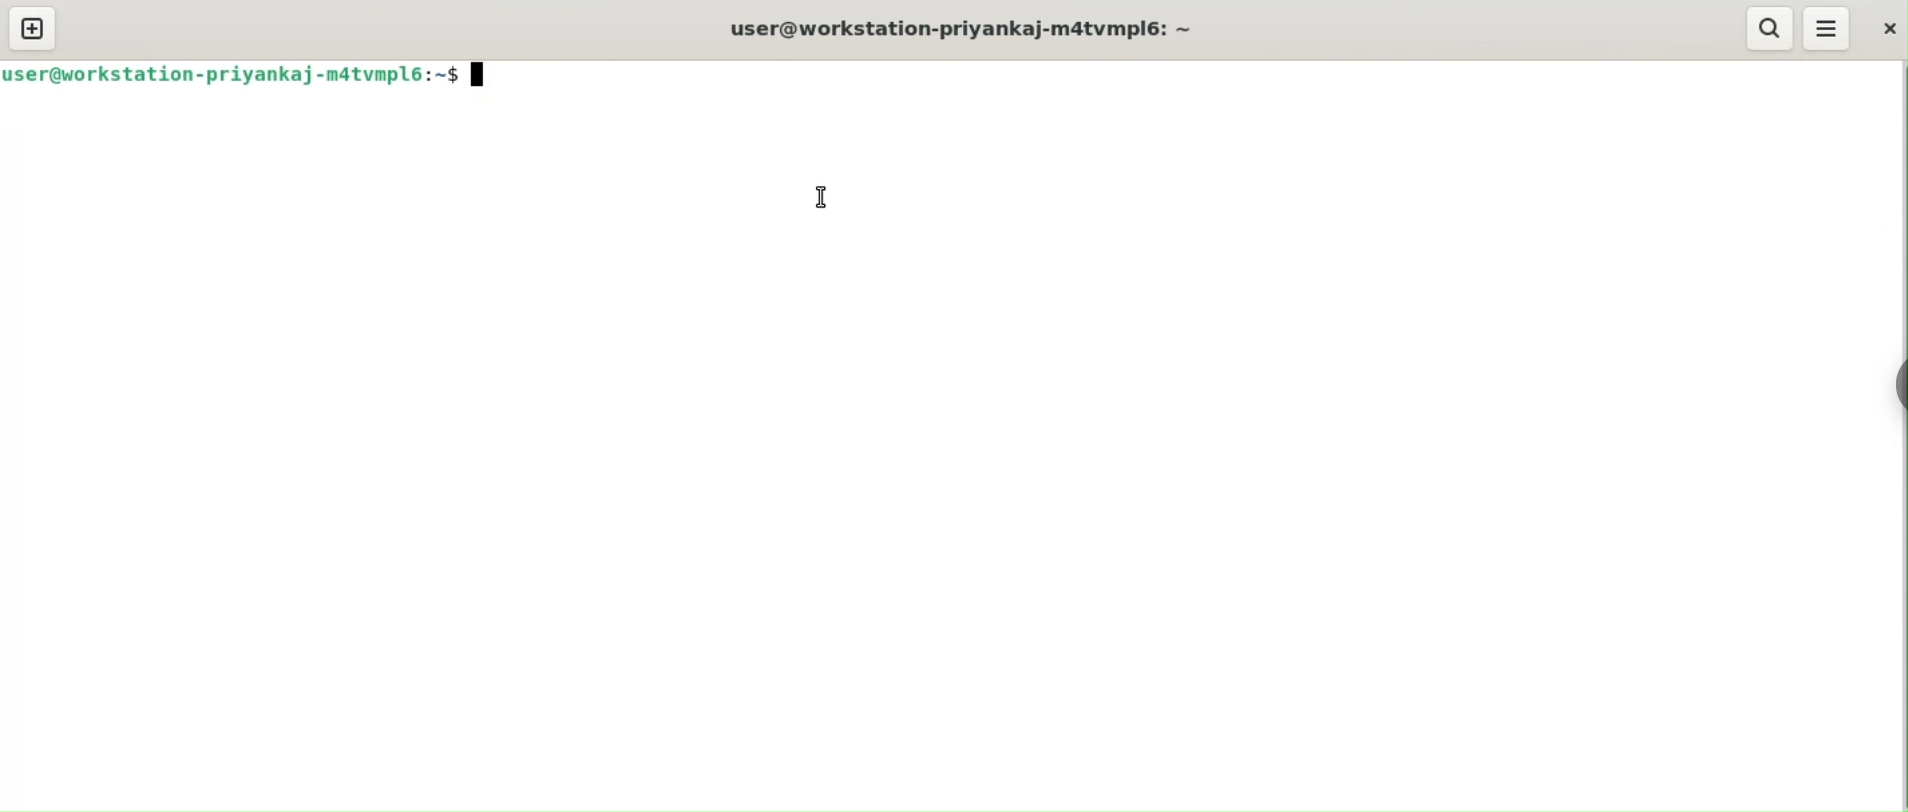 The width and height of the screenshot is (1908, 812). I want to click on close, so click(1887, 29).